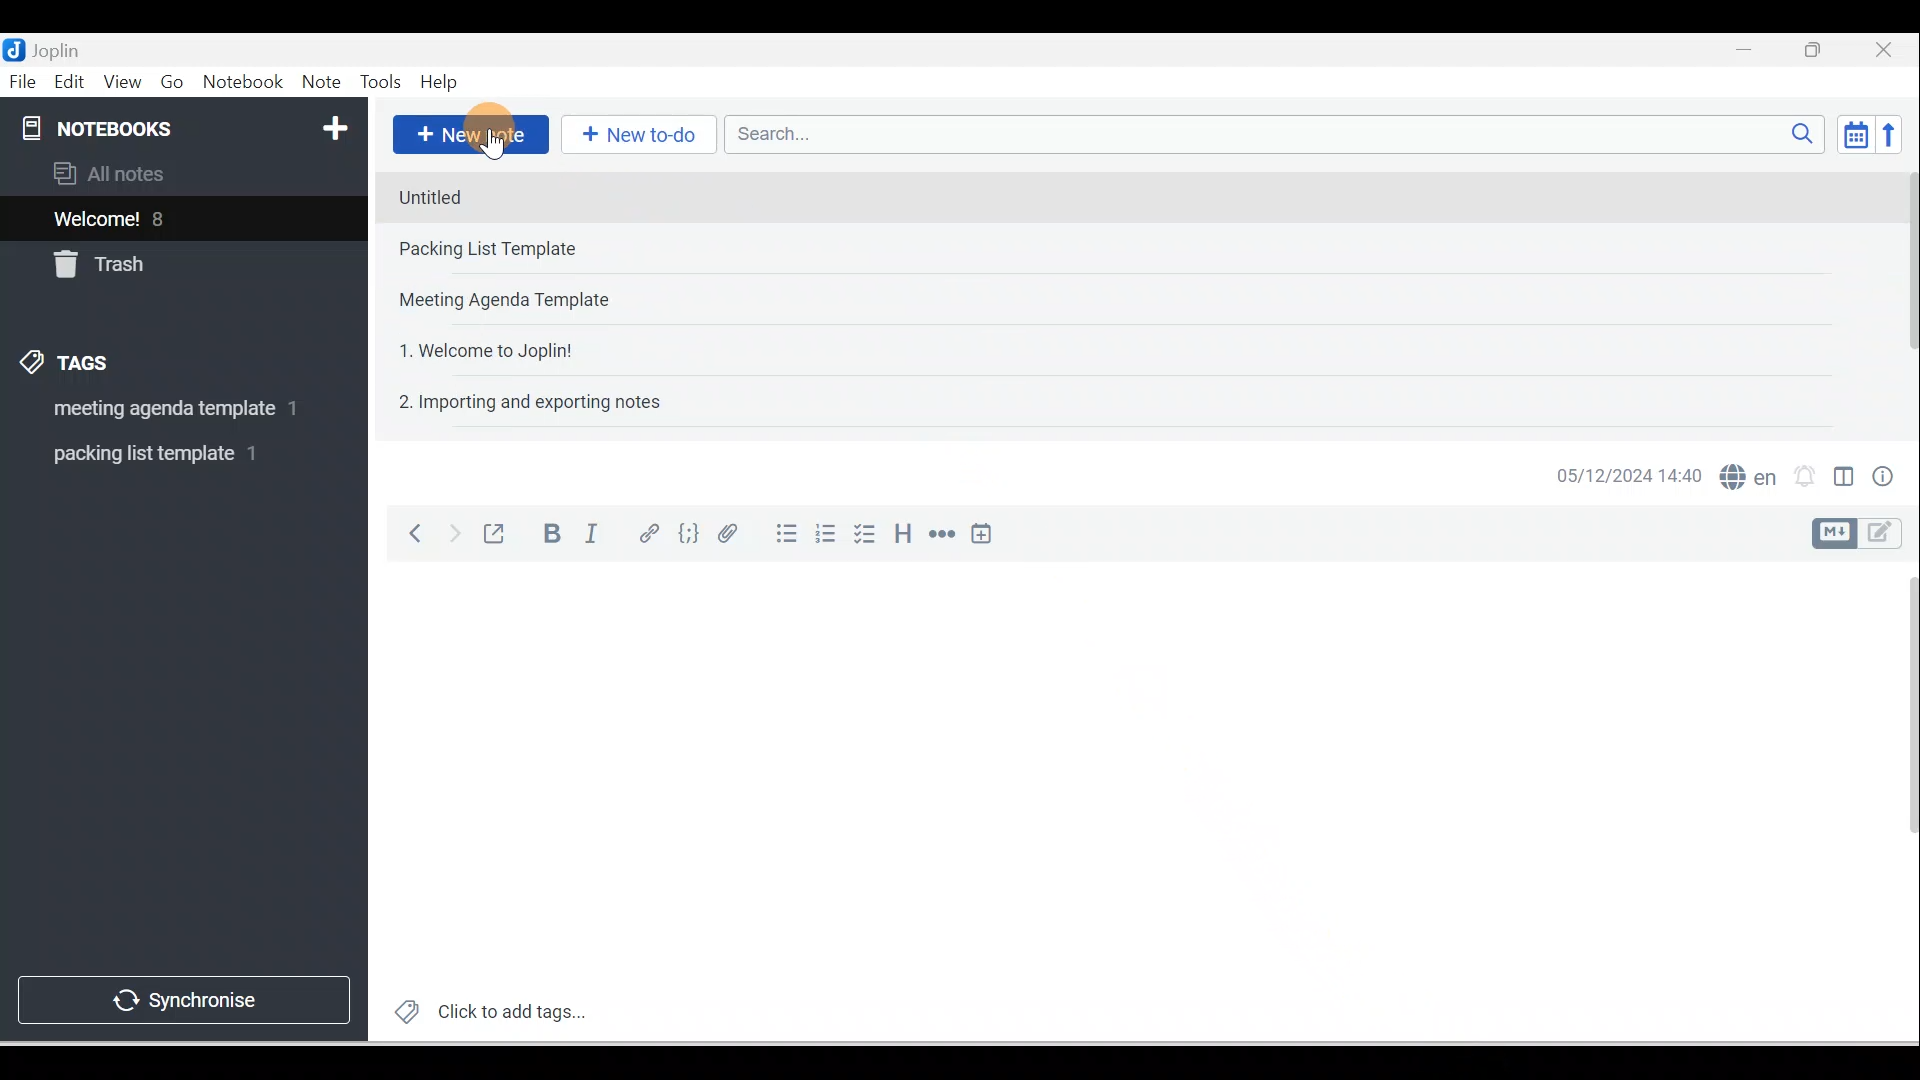  Describe the element at coordinates (24, 80) in the screenshot. I see `File` at that location.